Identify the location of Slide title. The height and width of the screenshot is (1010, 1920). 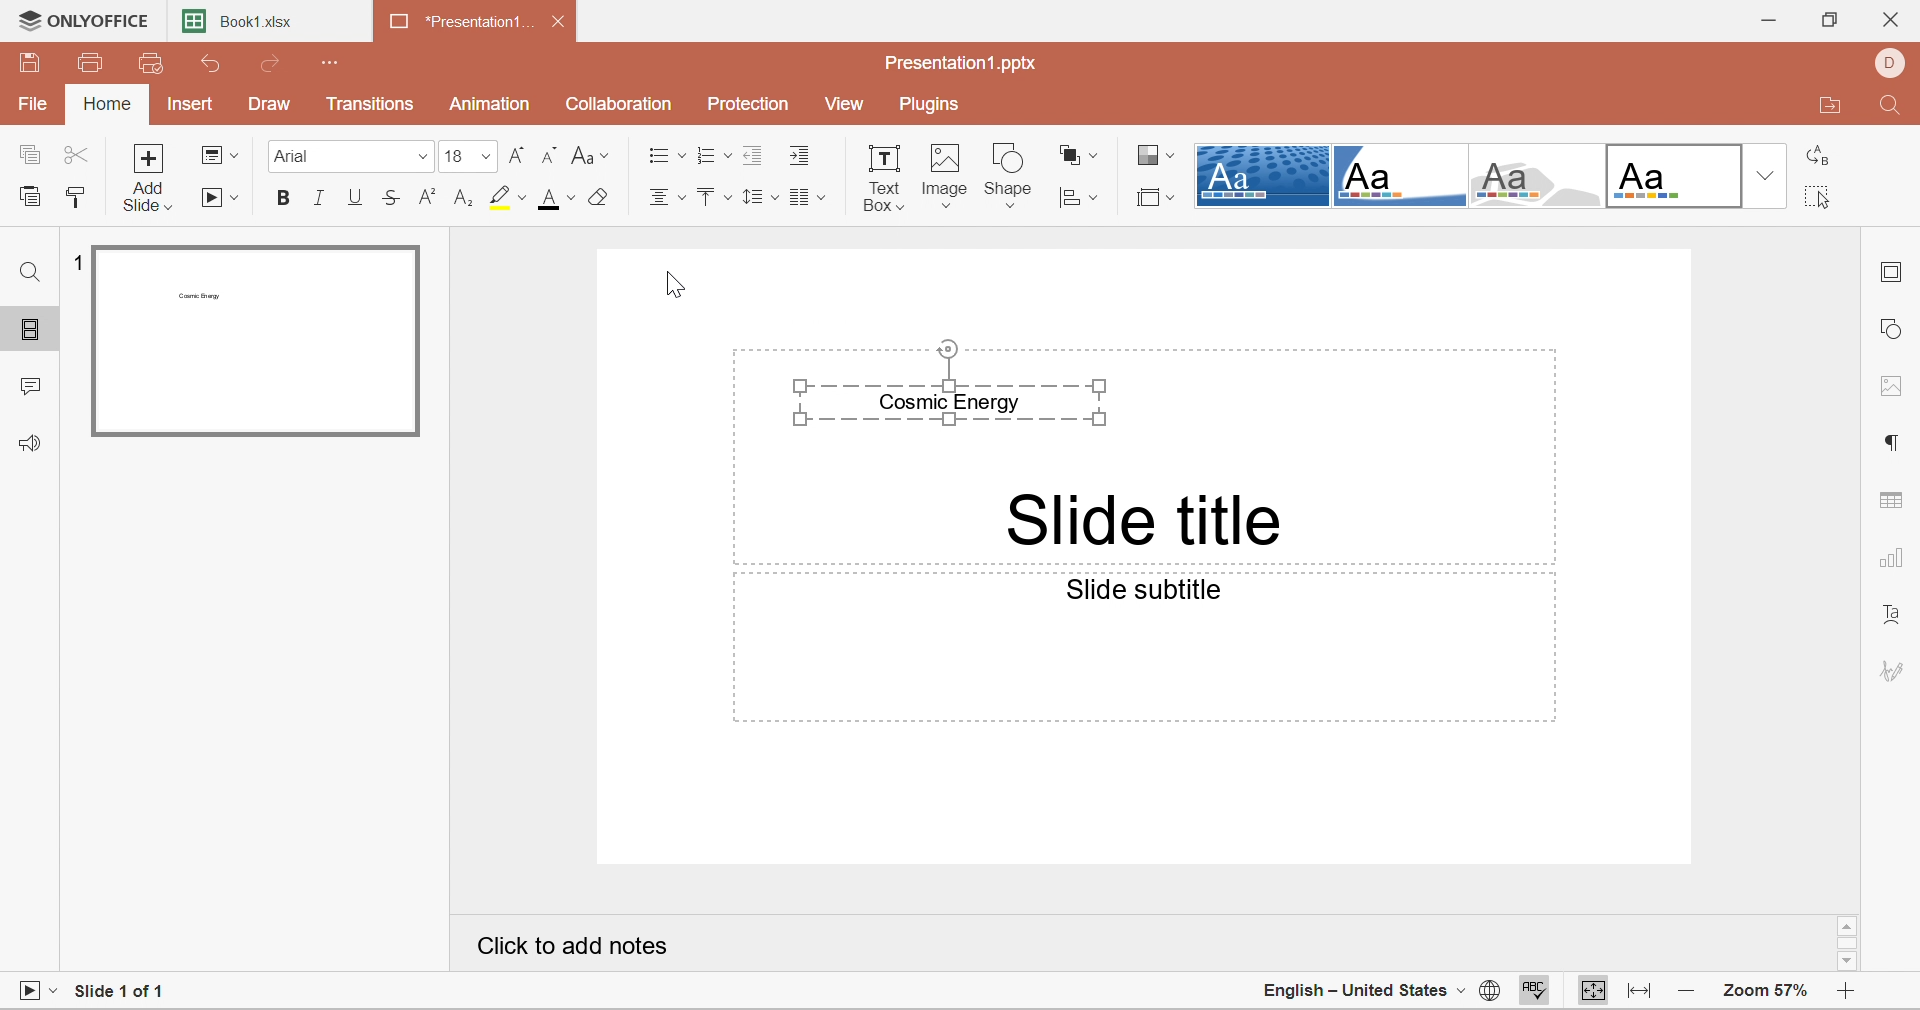
(1144, 519).